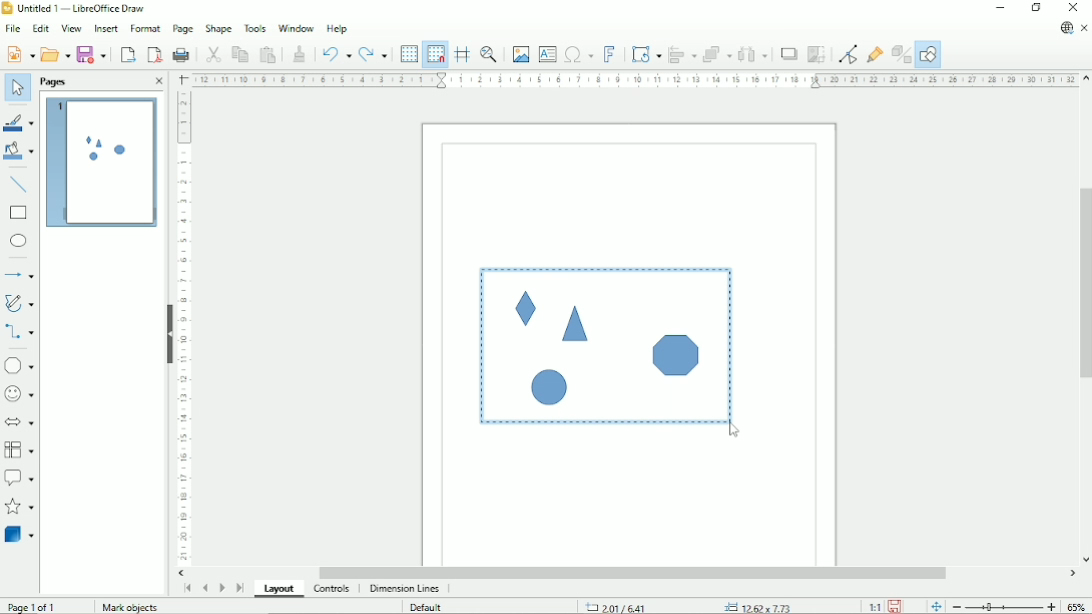  What do you see at coordinates (602, 344) in the screenshot?
I see `Shapes selected` at bounding box center [602, 344].